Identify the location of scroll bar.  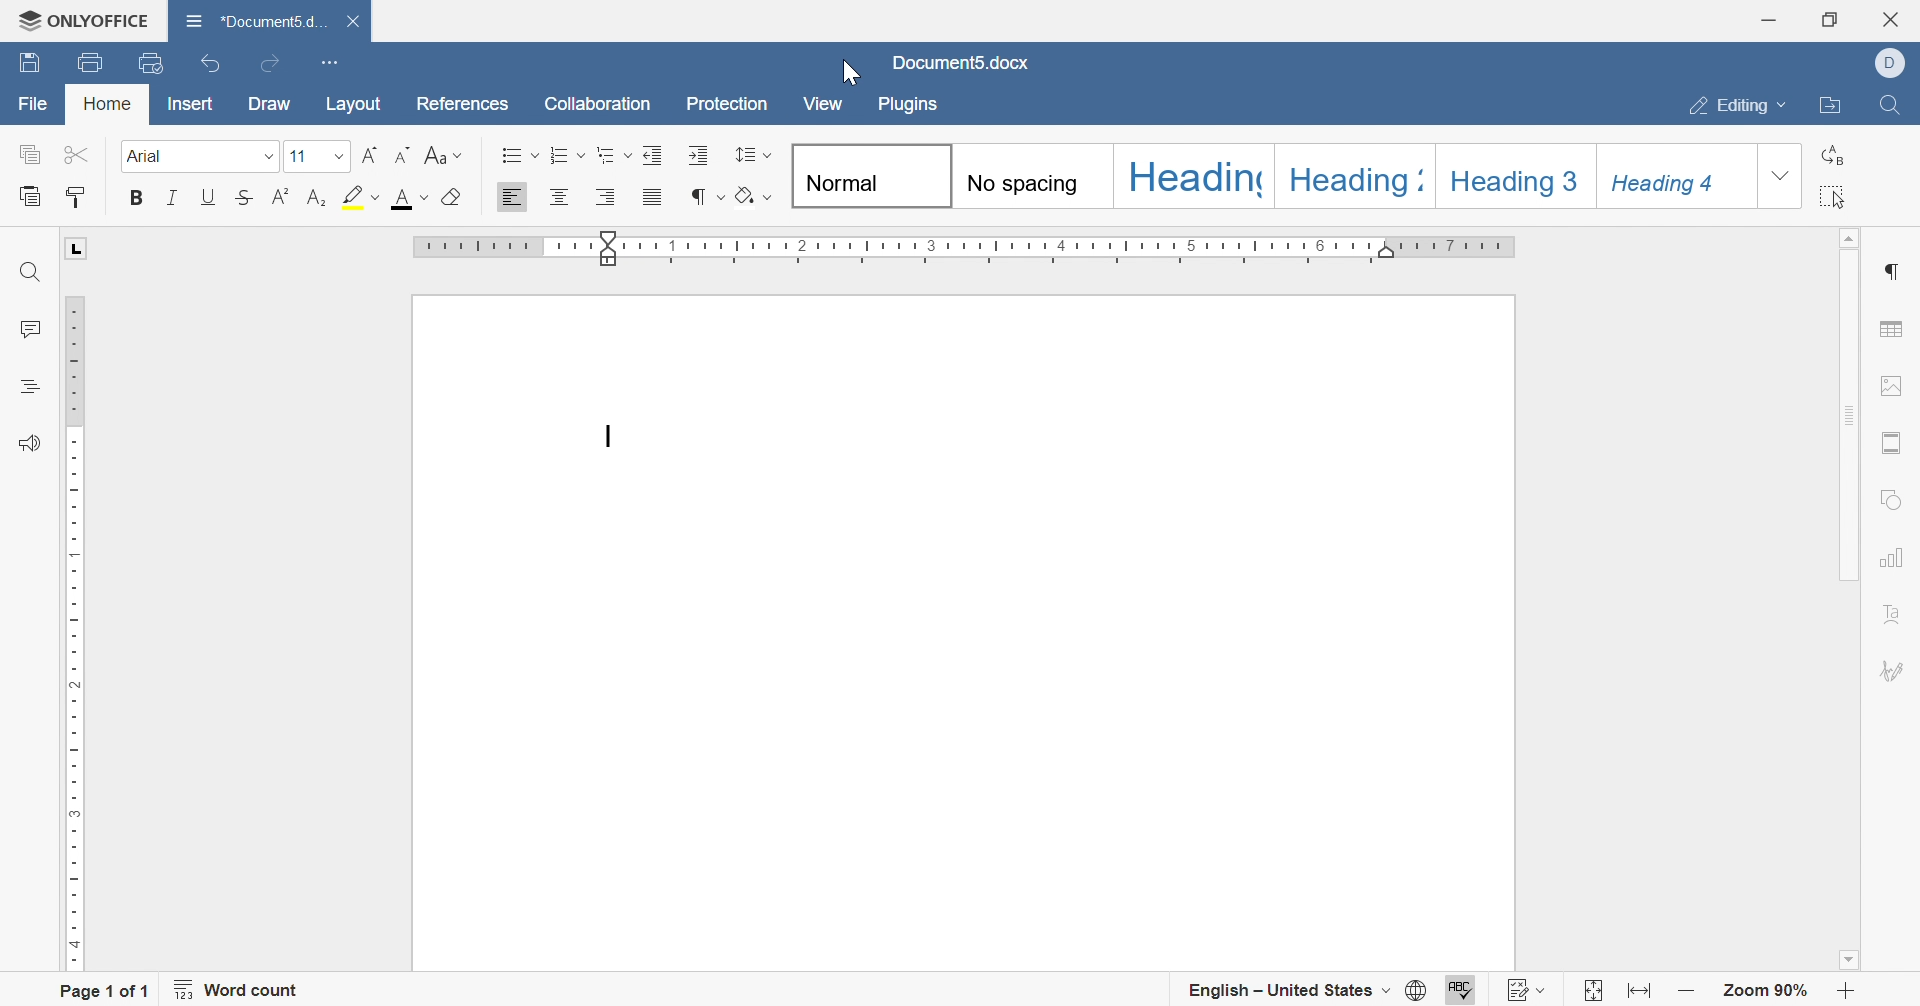
(1853, 413).